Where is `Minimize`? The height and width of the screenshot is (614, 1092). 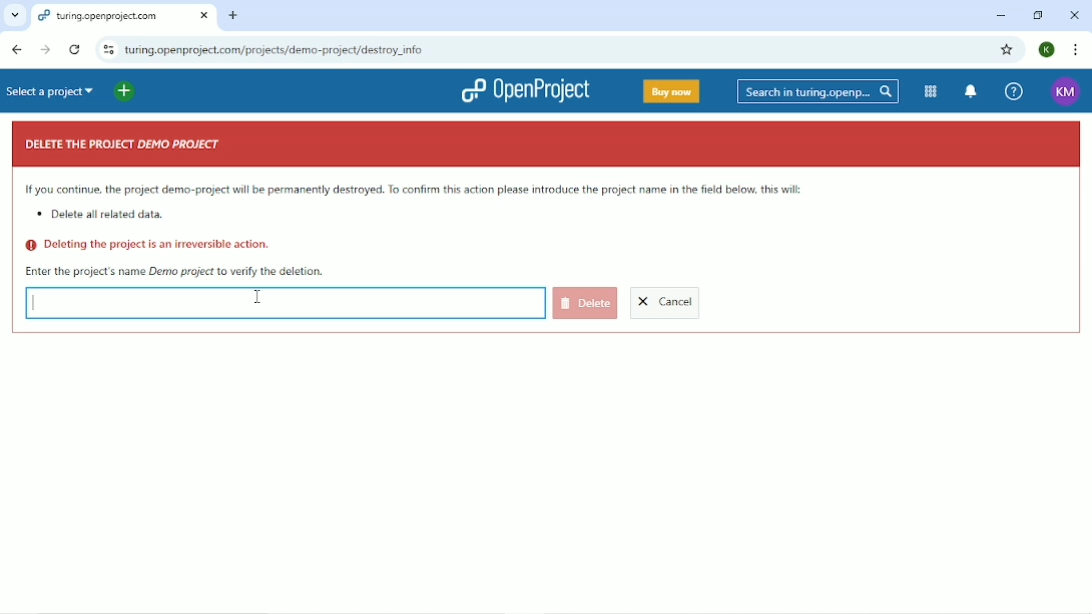
Minimize is located at coordinates (998, 17).